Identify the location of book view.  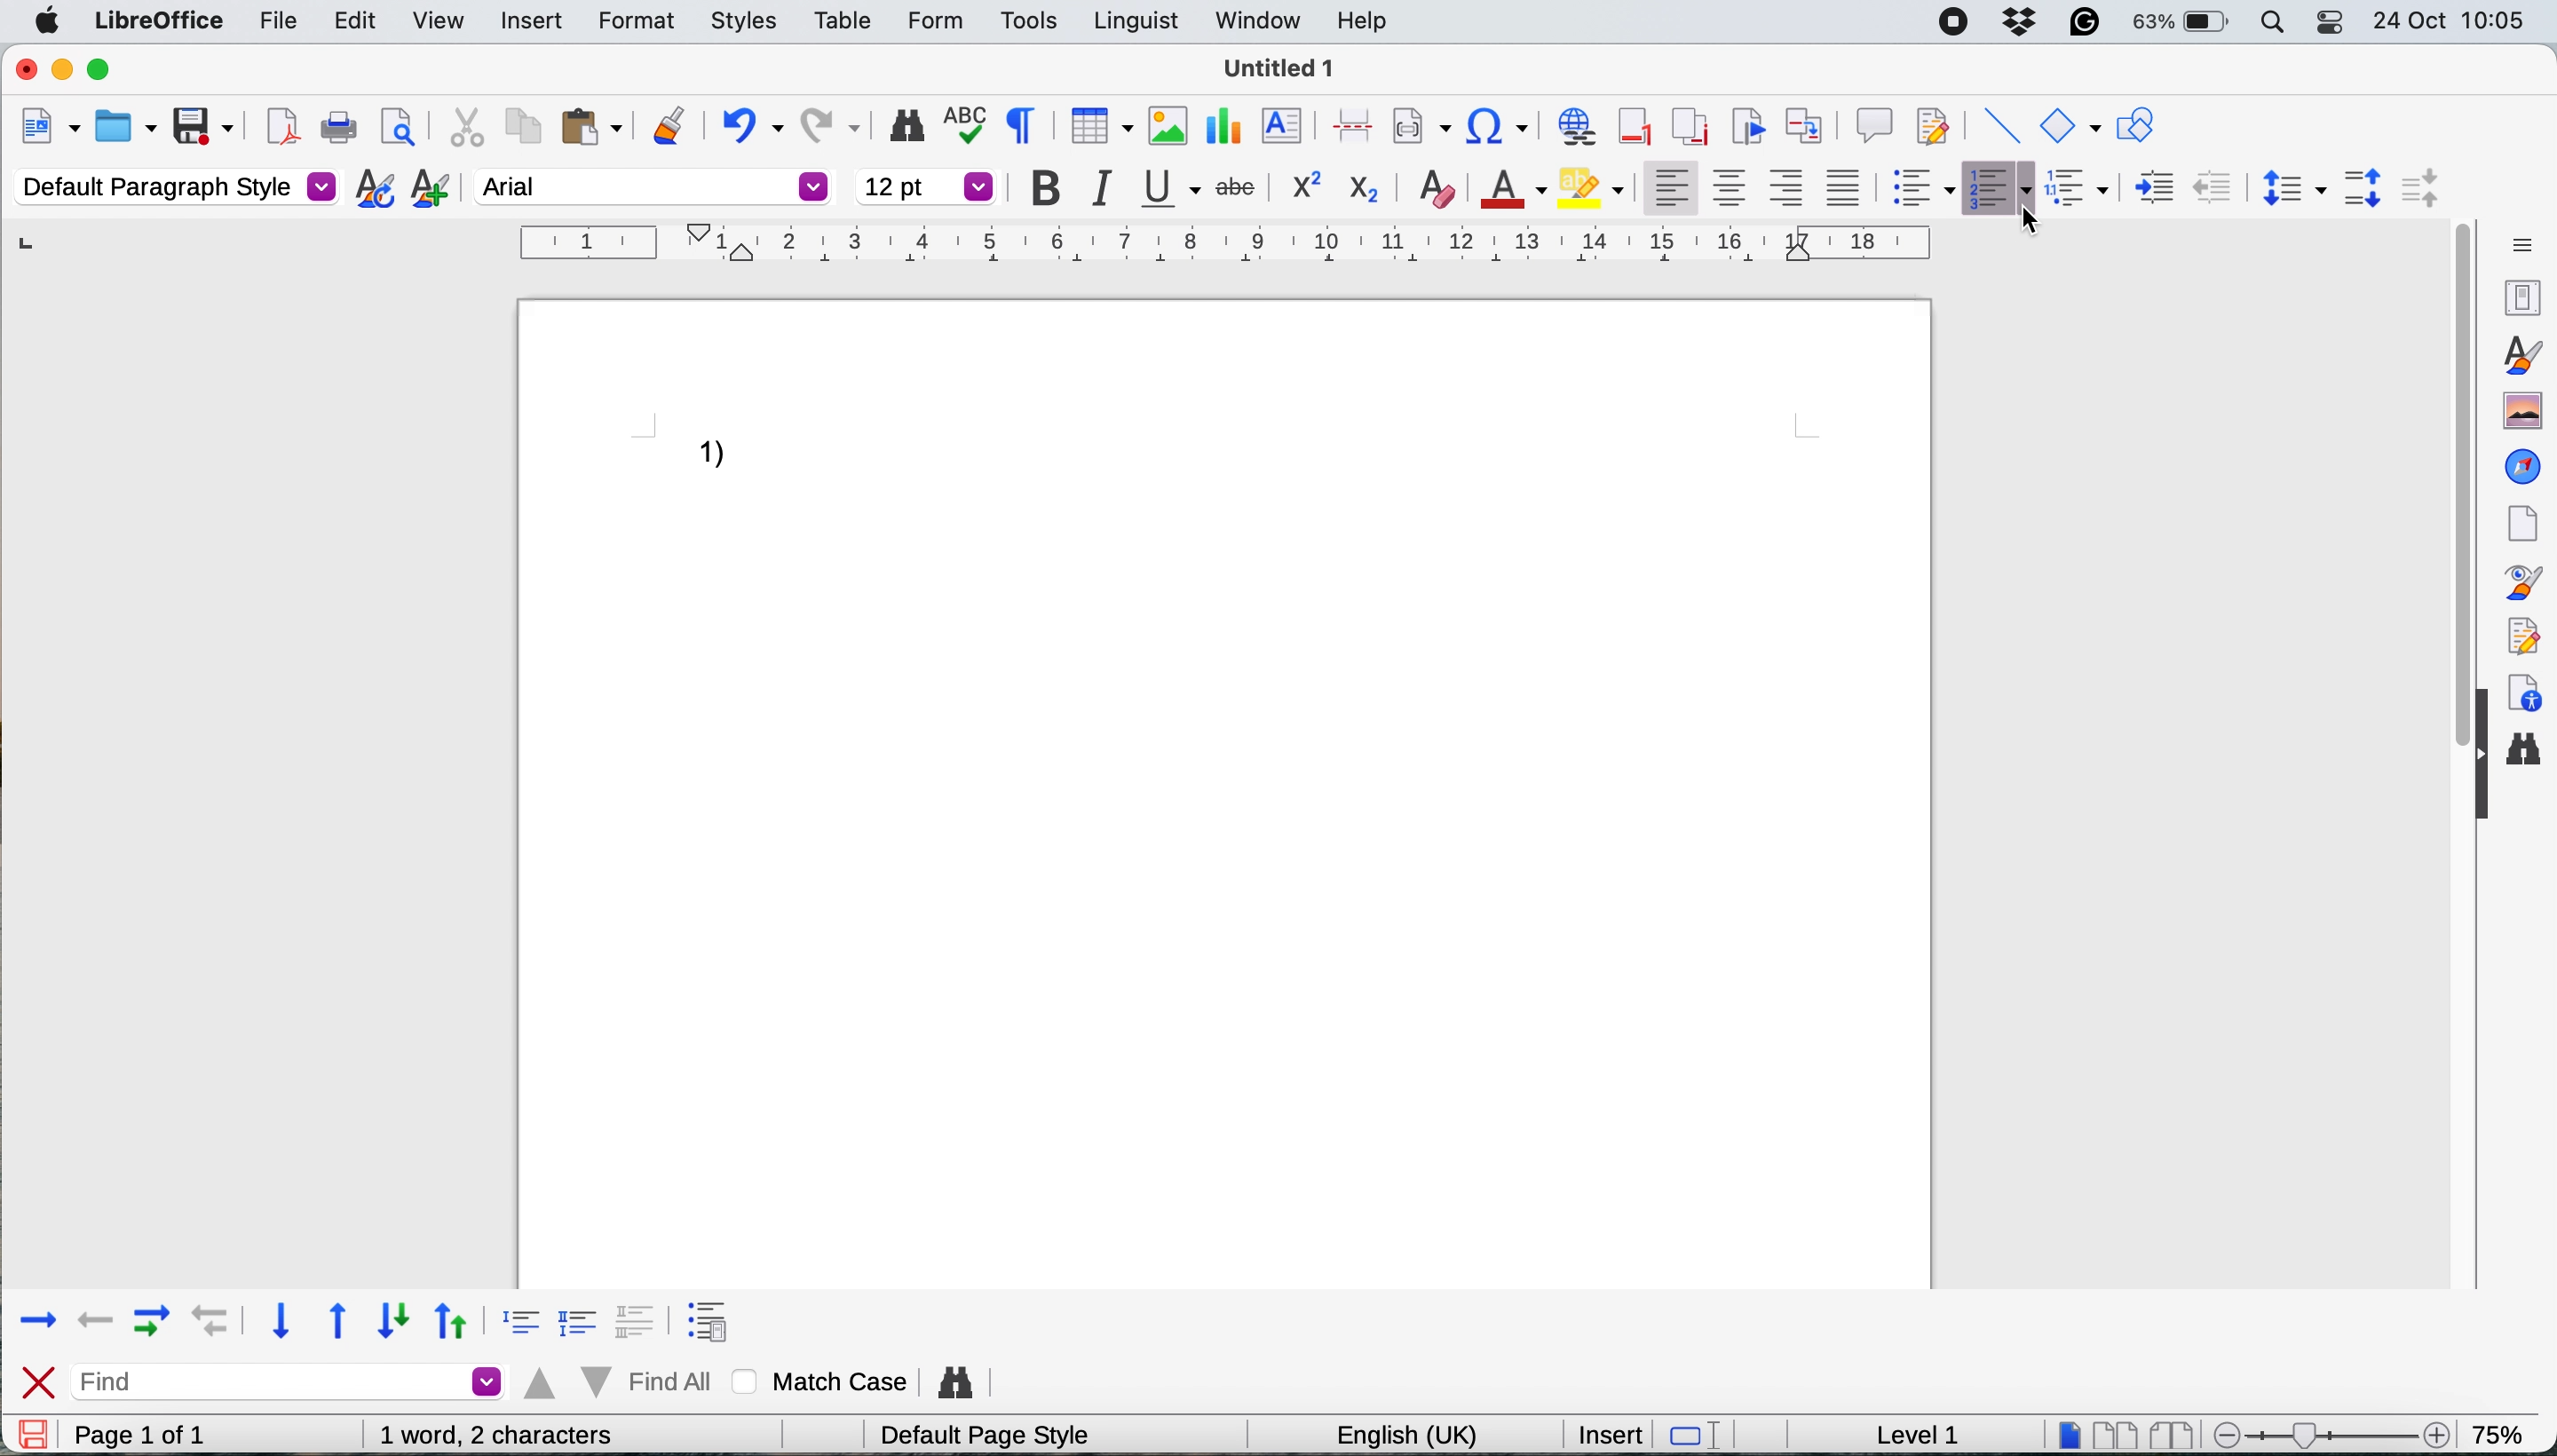
(2176, 1436).